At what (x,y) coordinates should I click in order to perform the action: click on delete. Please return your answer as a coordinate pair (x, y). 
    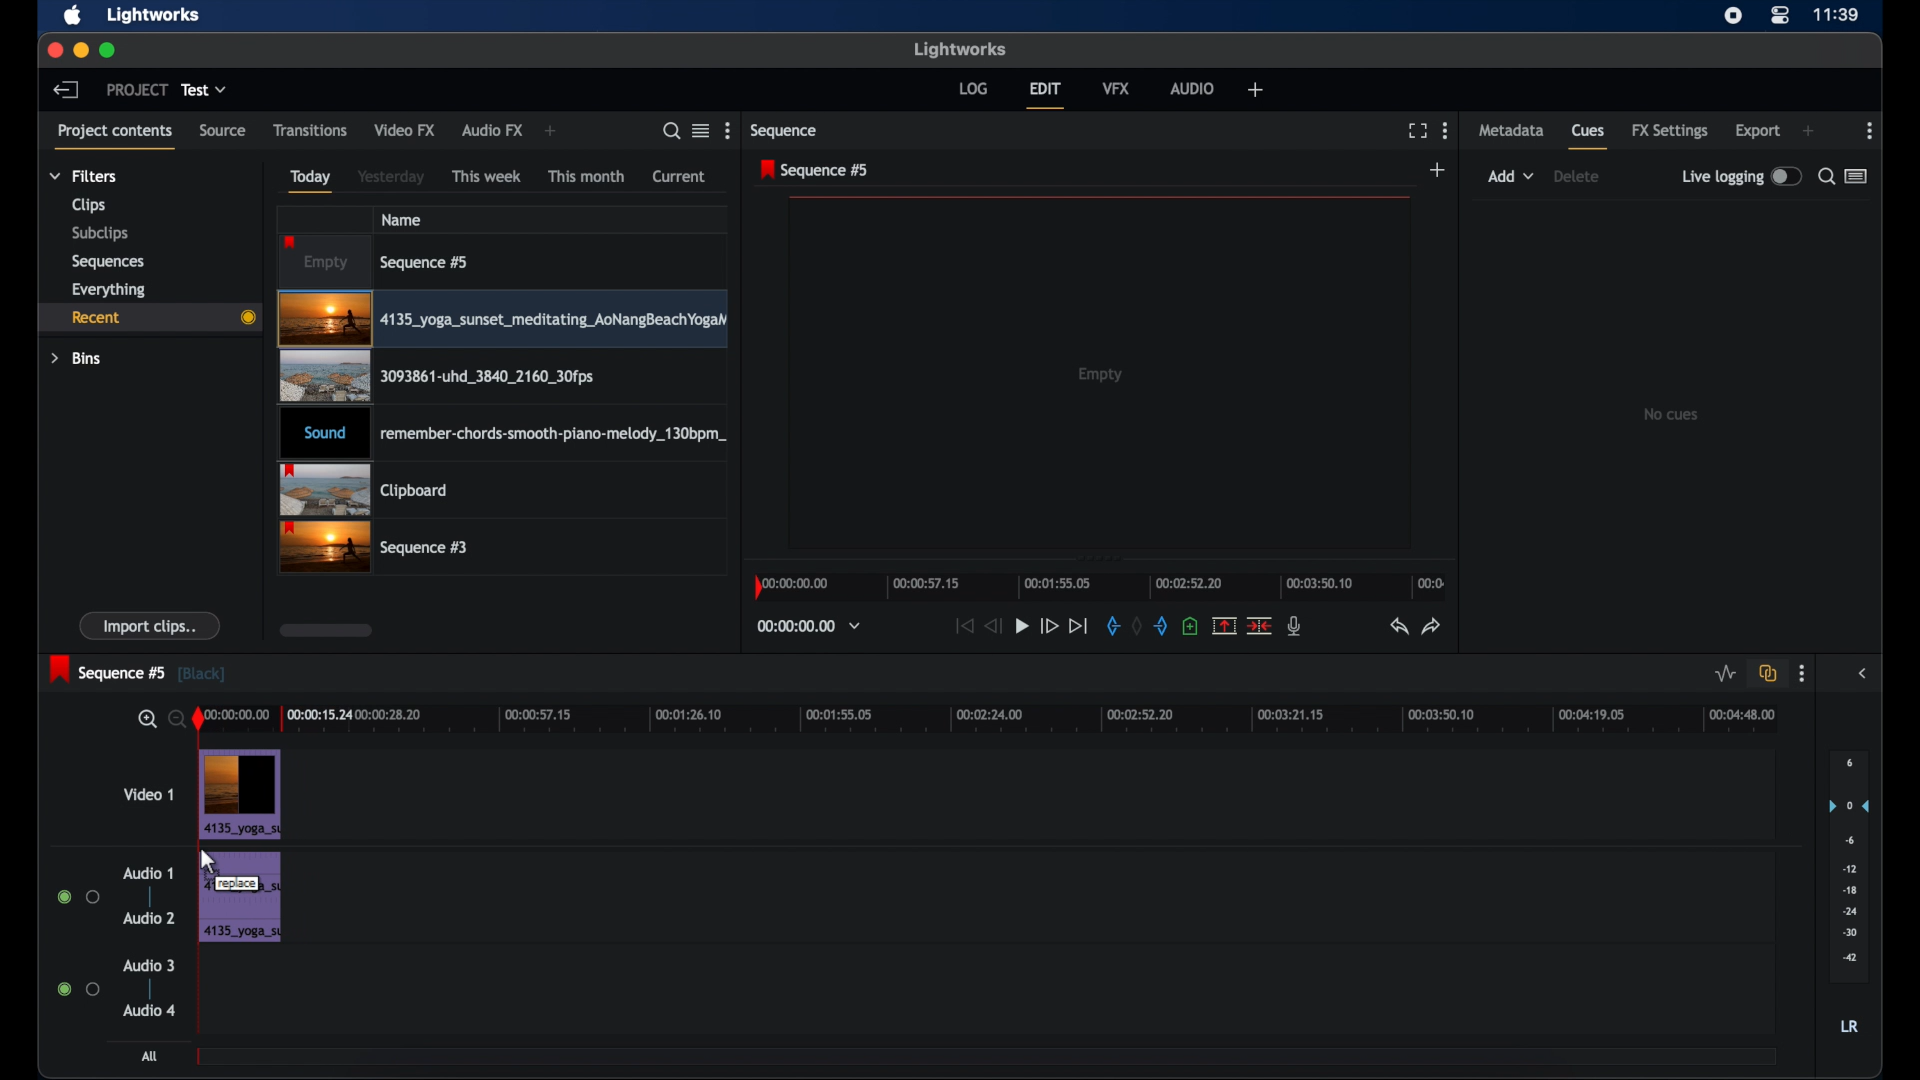
    Looking at the image, I should click on (1576, 176).